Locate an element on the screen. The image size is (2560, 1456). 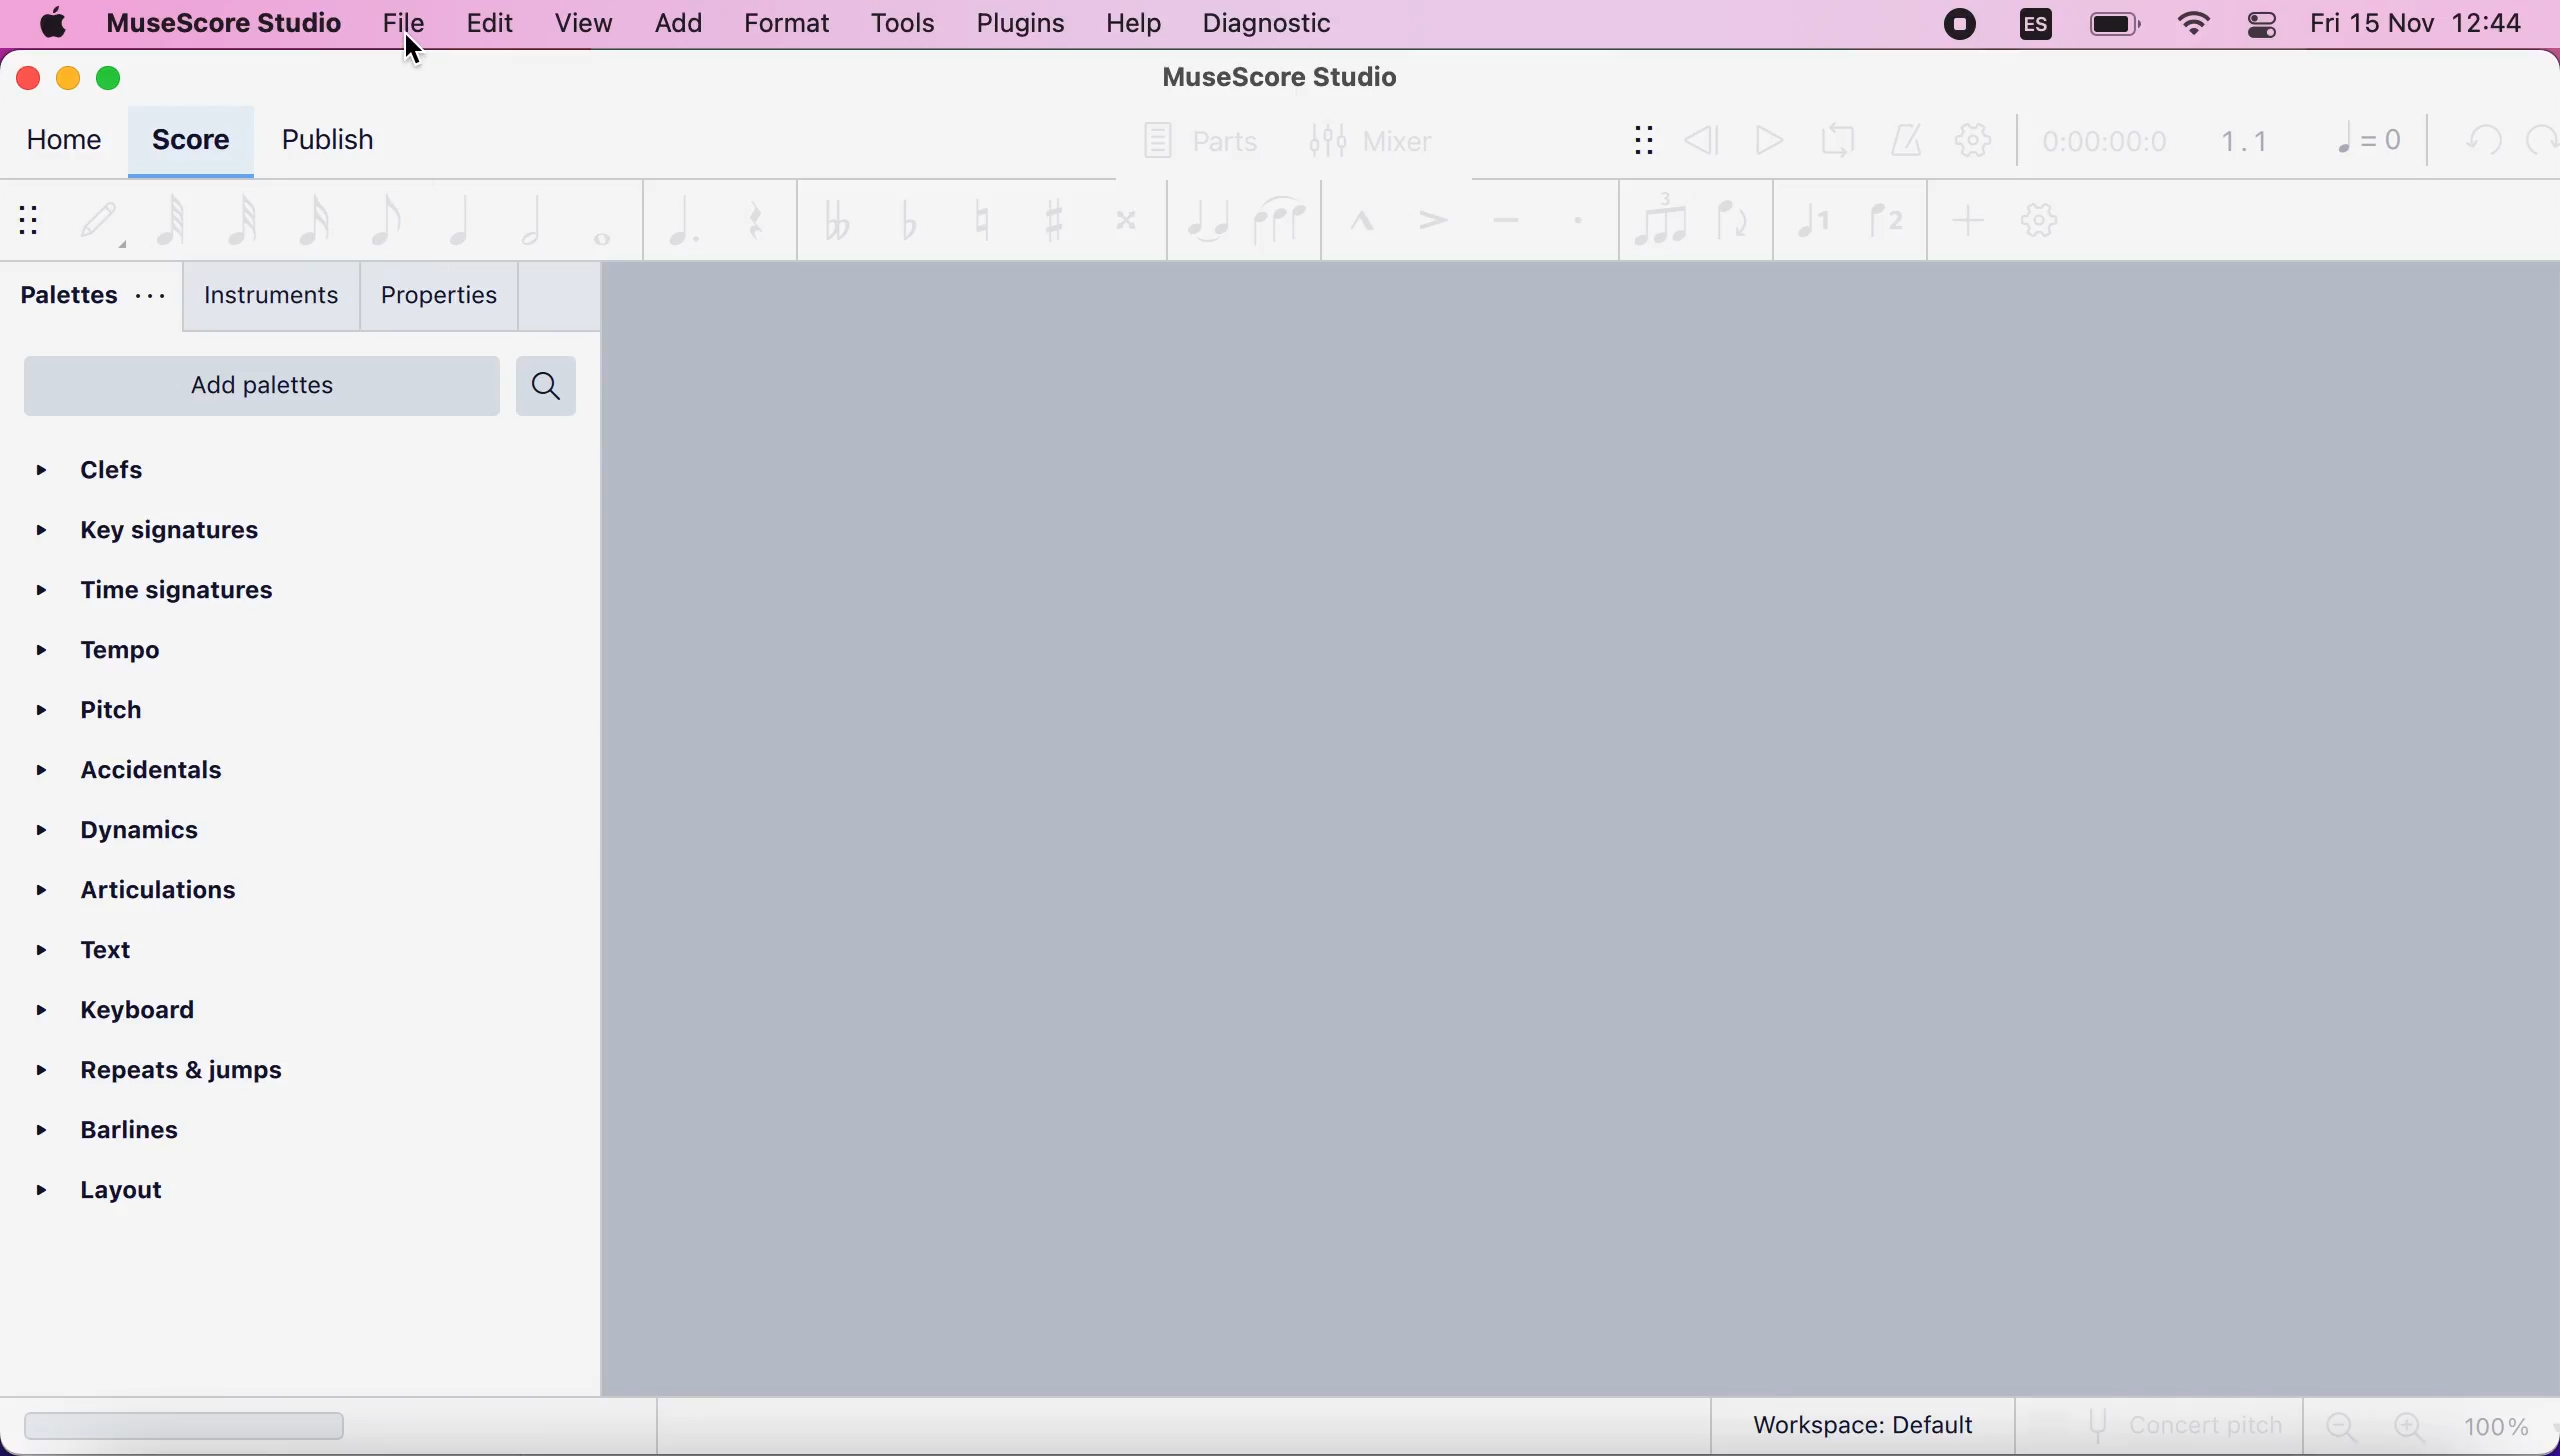
accent is located at coordinates (1427, 214).